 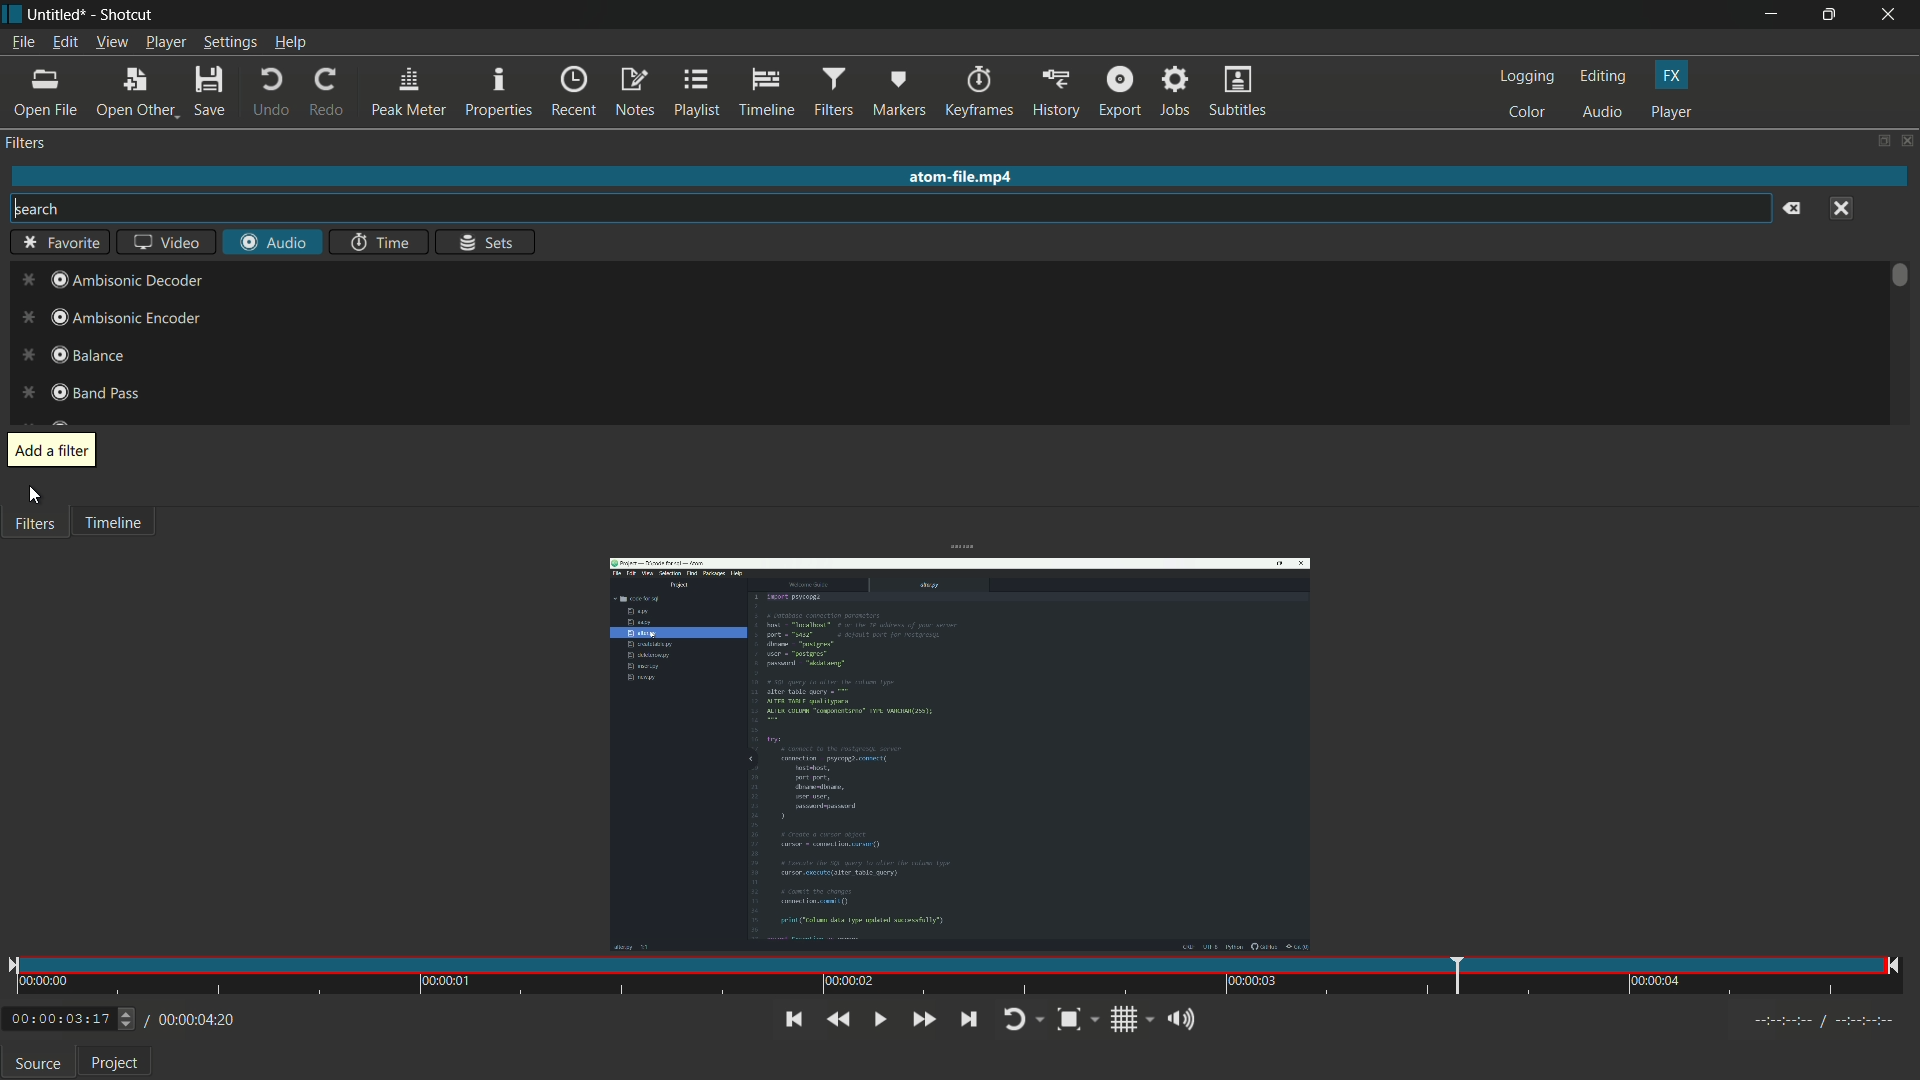 I want to click on fx, so click(x=1671, y=76).